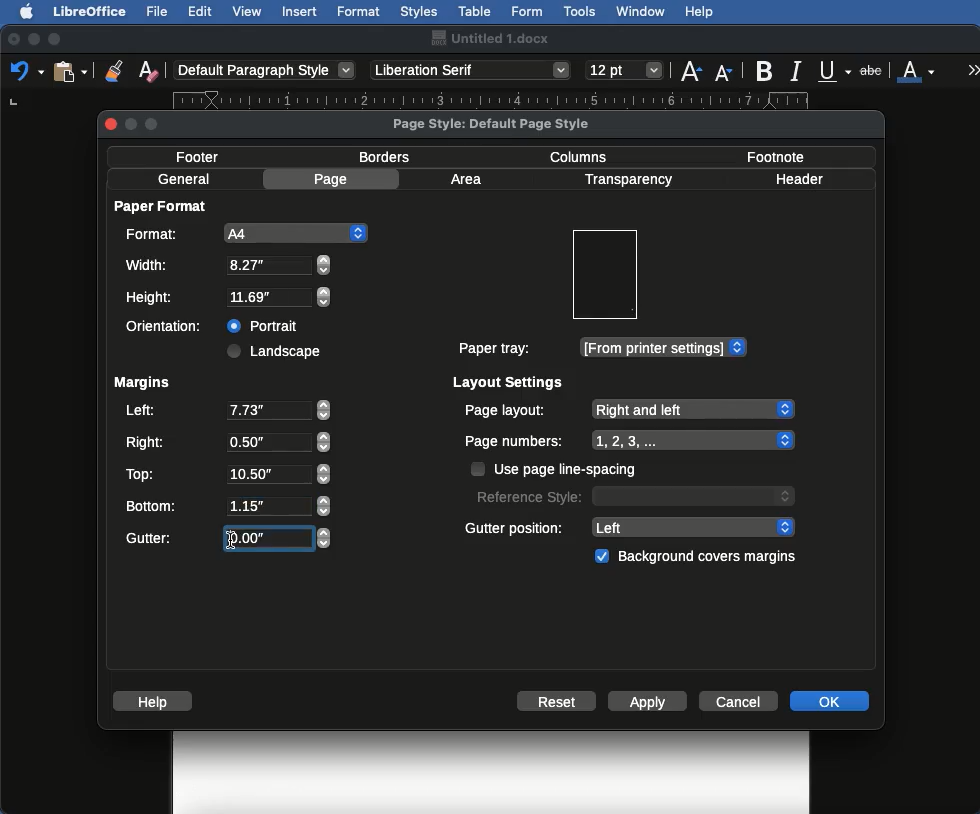 The image size is (980, 814). I want to click on Strikethrough , so click(873, 69).